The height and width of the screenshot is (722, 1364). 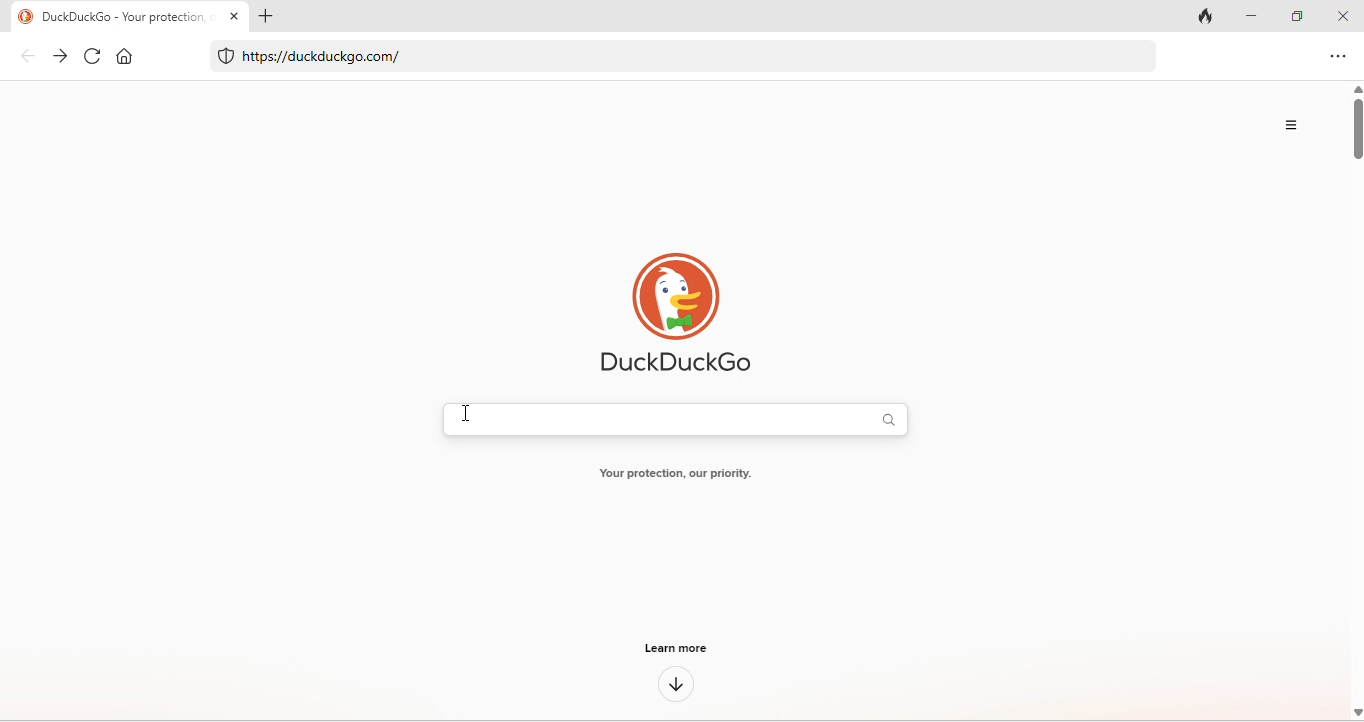 What do you see at coordinates (265, 16) in the screenshot?
I see `add` at bounding box center [265, 16].